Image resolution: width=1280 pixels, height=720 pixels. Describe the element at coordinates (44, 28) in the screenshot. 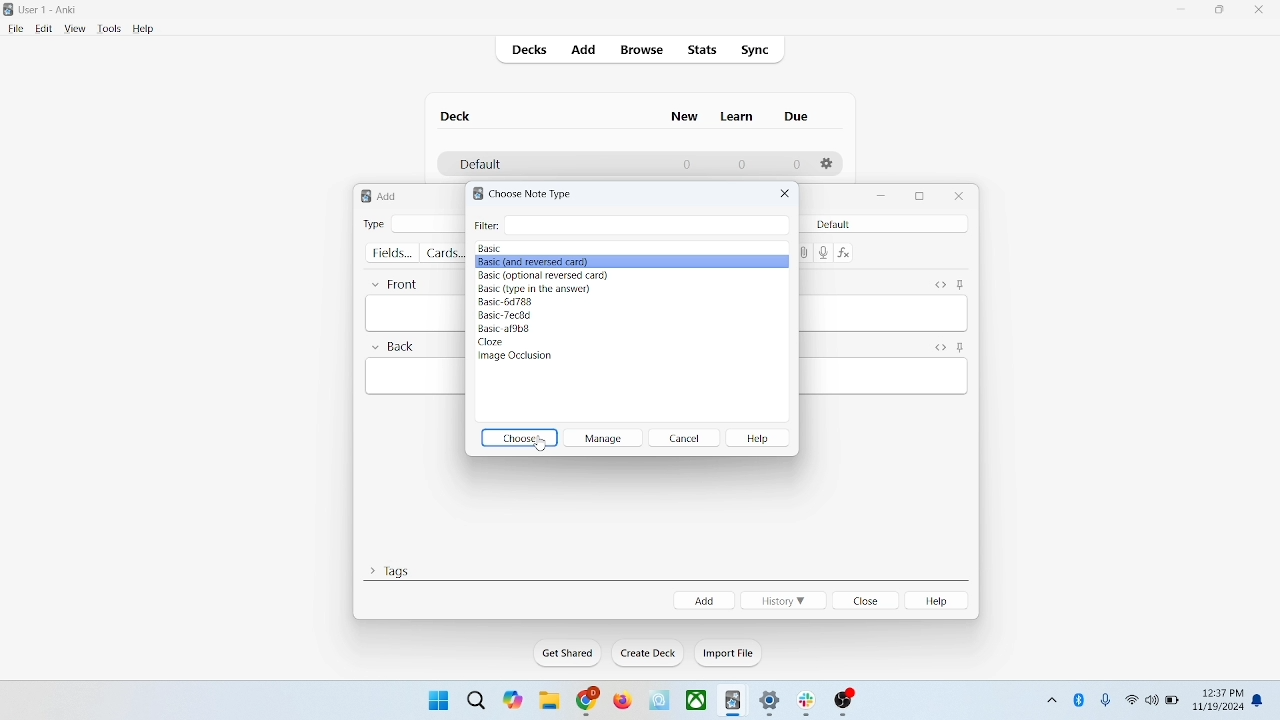

I see `edit` at that location.